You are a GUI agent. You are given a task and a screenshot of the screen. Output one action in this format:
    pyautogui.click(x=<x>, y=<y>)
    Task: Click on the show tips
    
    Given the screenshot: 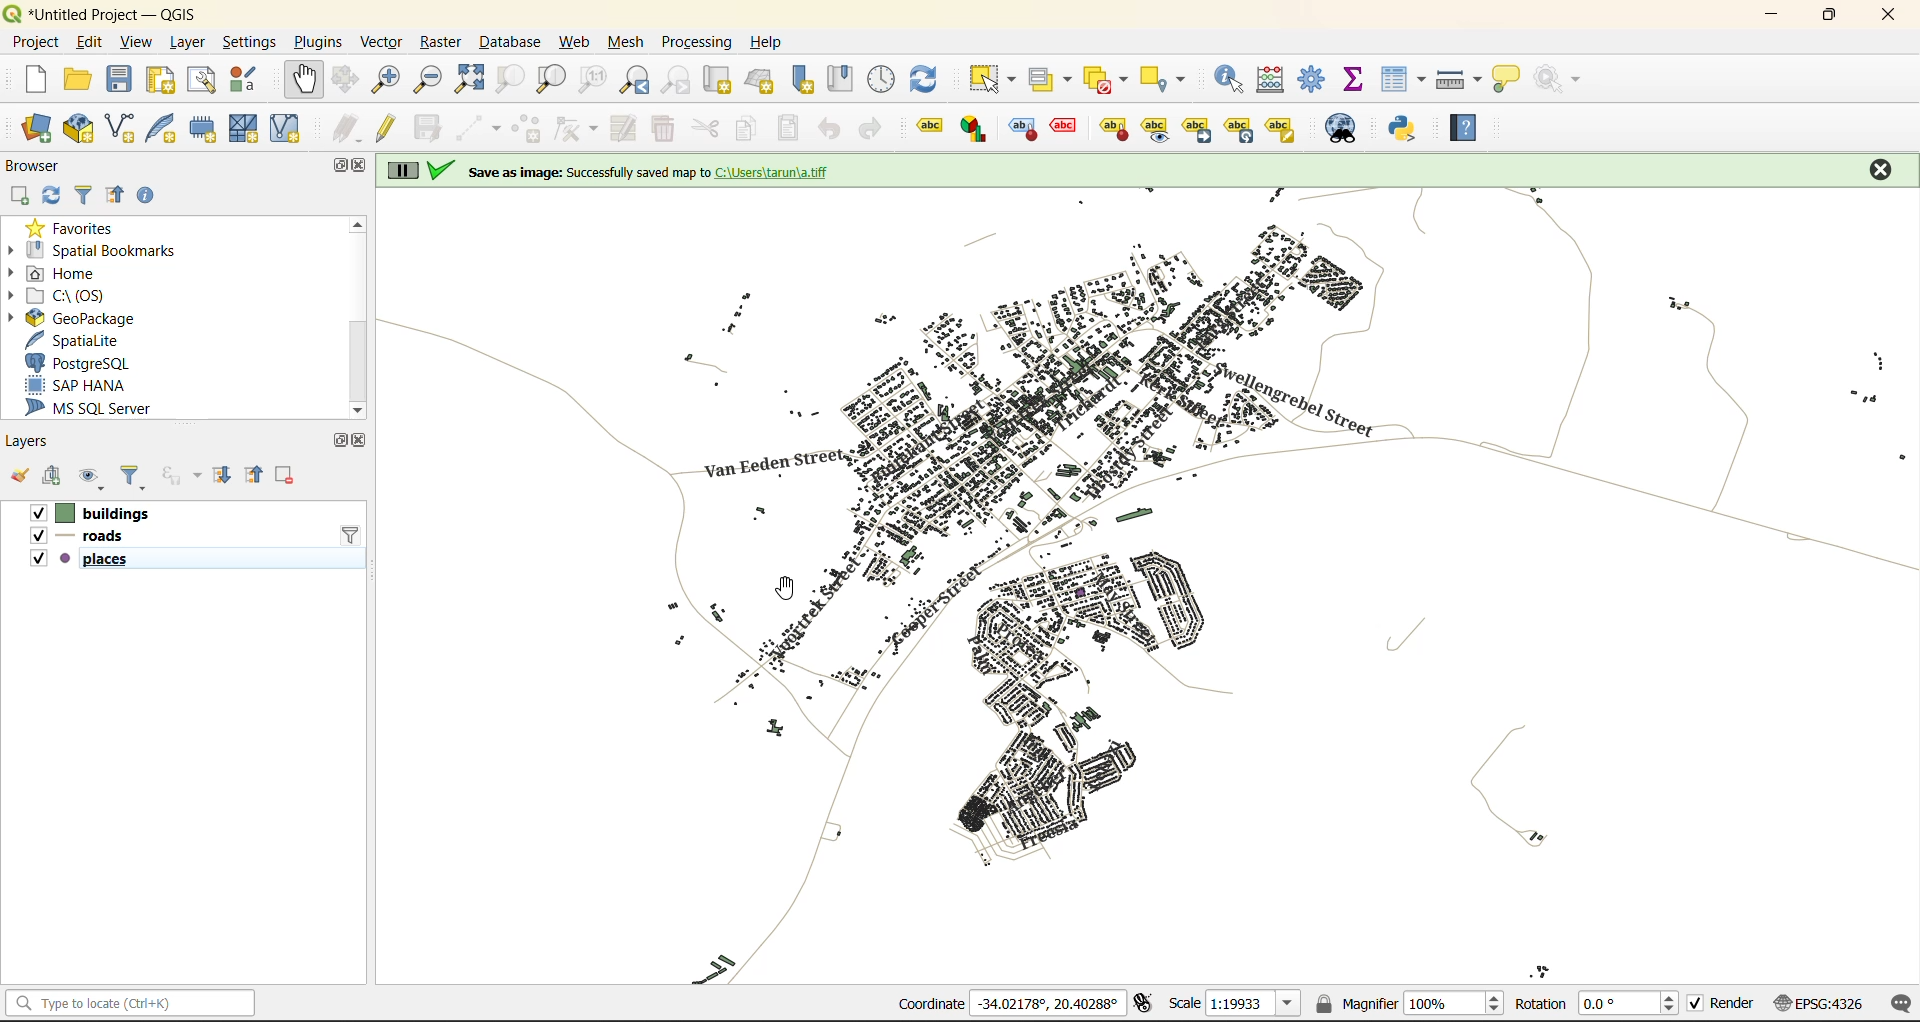 What is the action you would take?
    pyautogui.click(x=1512, y=78)
    